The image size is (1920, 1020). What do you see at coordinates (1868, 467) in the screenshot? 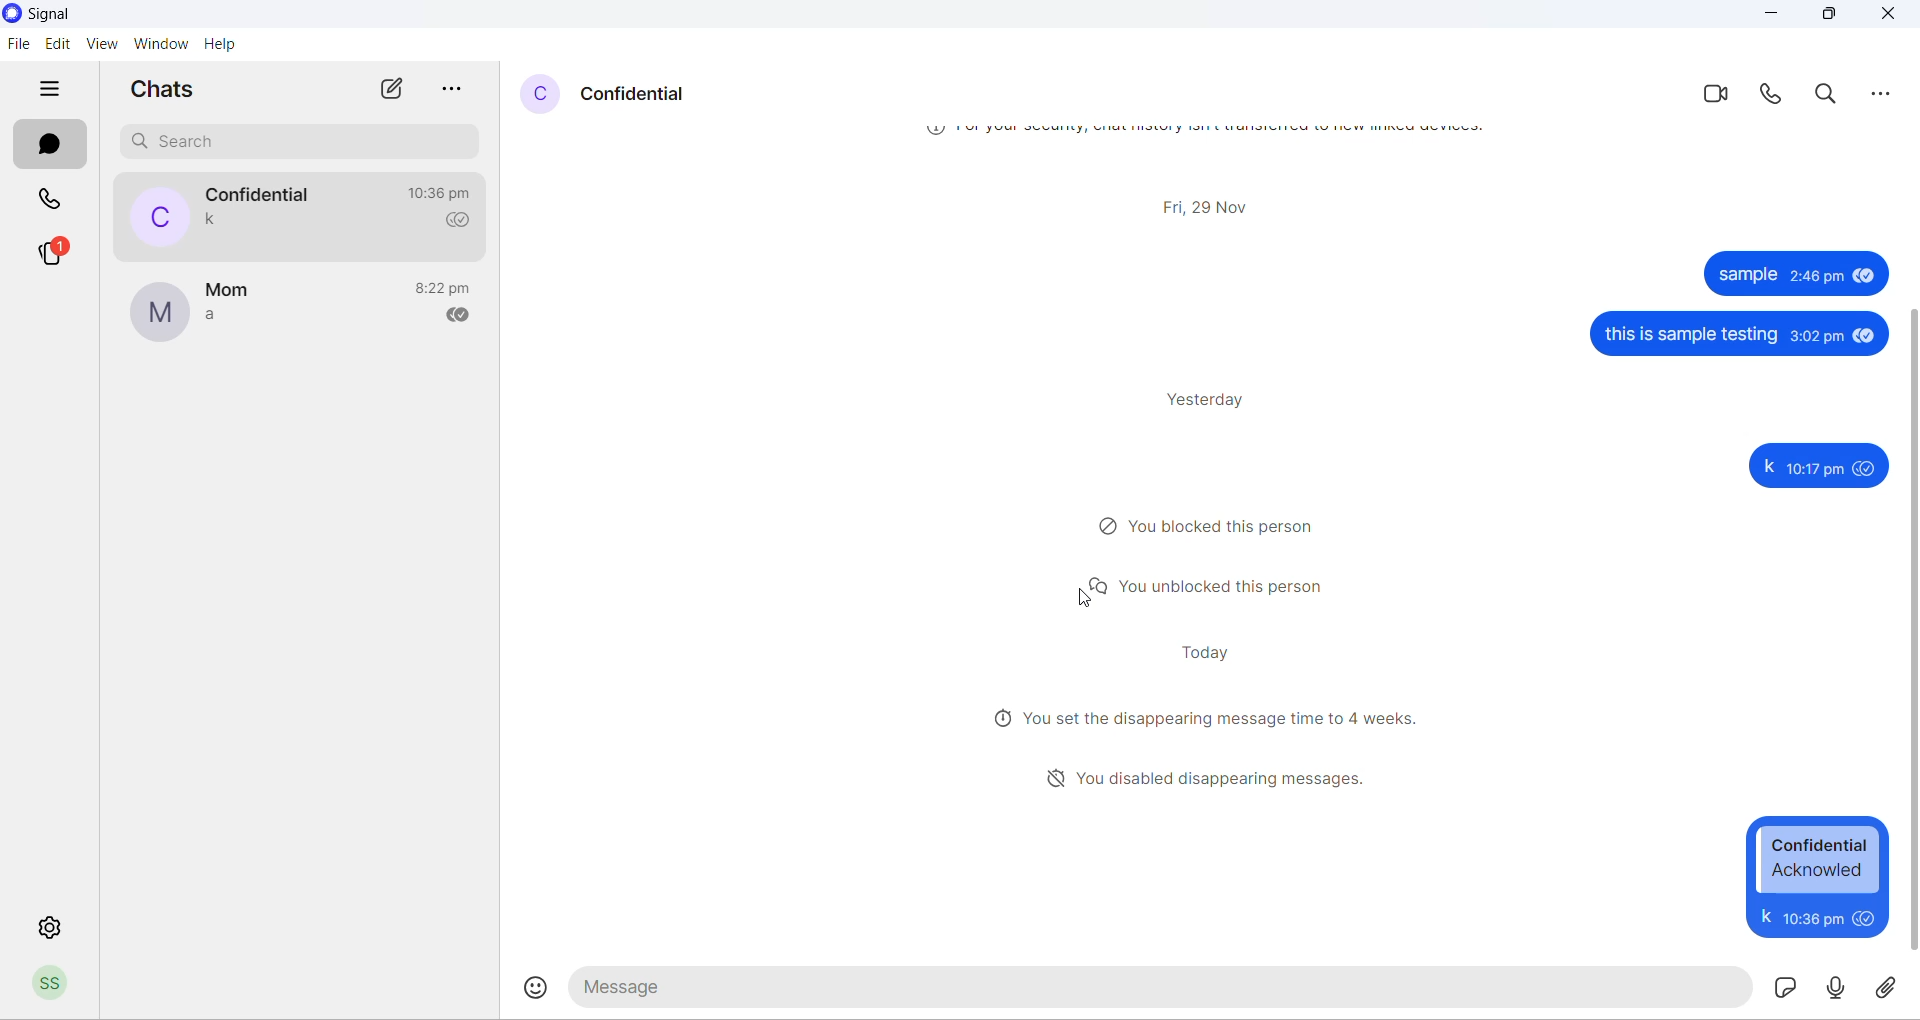
I see `seen` at bounding box center [1868, 467].